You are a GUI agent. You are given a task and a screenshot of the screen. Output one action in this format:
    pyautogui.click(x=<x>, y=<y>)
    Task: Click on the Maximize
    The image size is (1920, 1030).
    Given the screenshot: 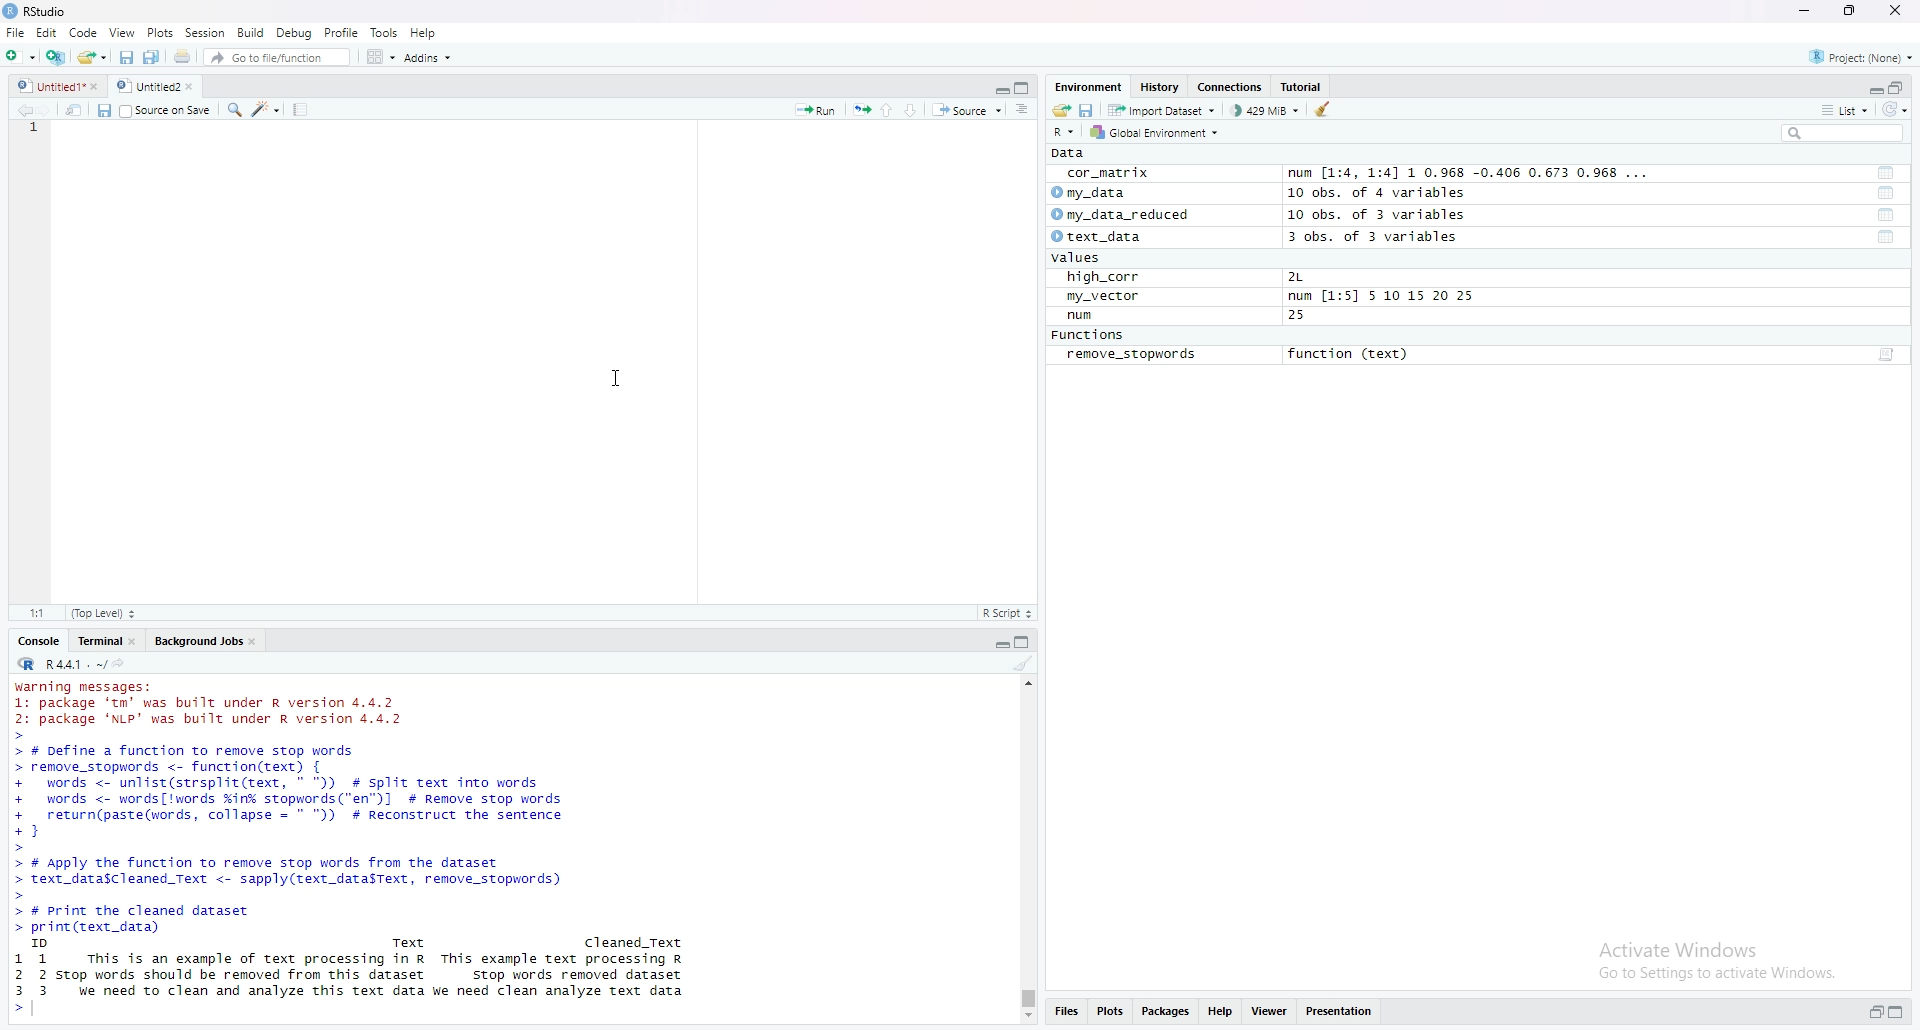 What is the action you would take?
    pyautogui.click(x=1026, y=87)
    